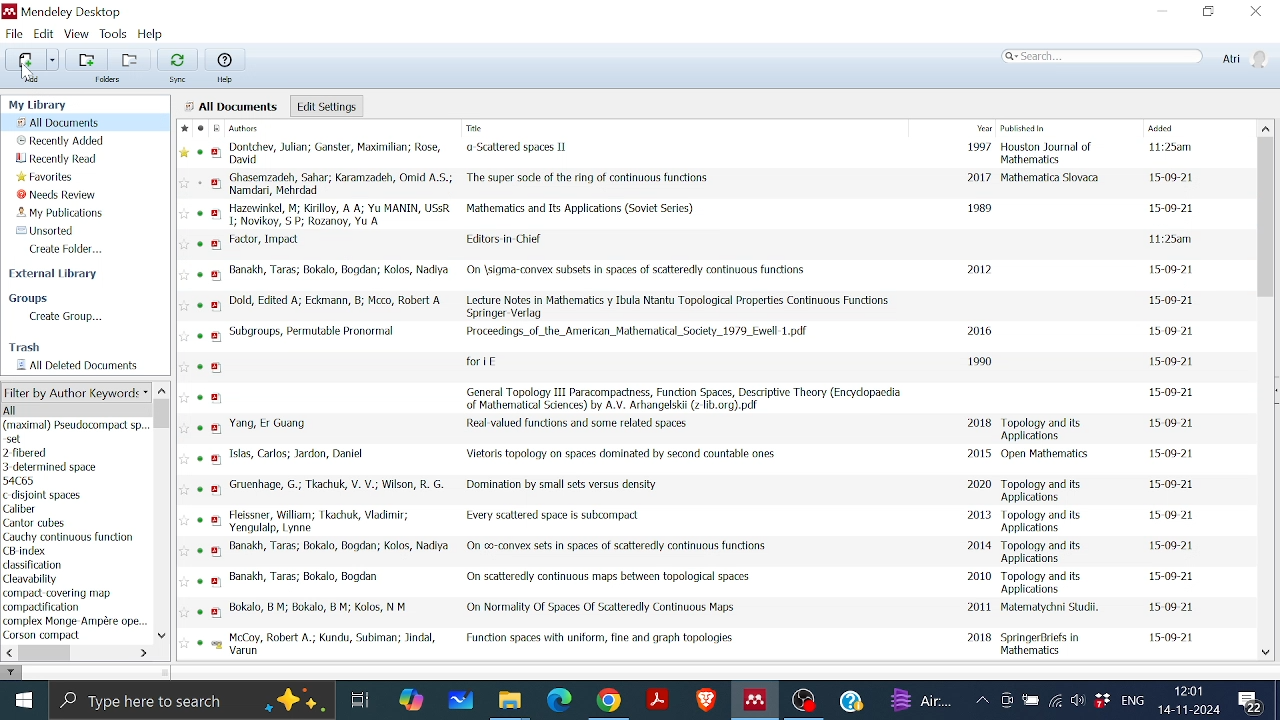 The image size is (1280, 720). Describe the element at coordinates (70, 623) in the screenshot. I see `Keyword` at that location.